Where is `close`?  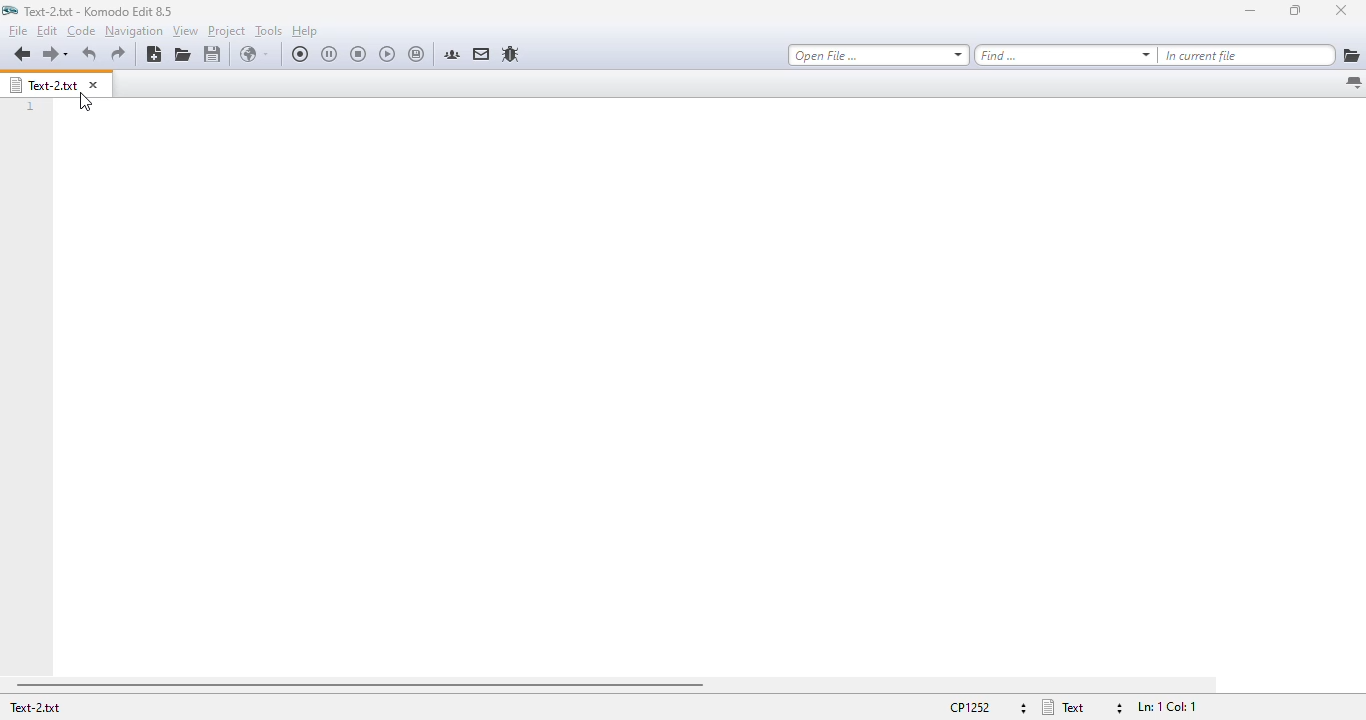 close is located at coordinates (1341, 9).